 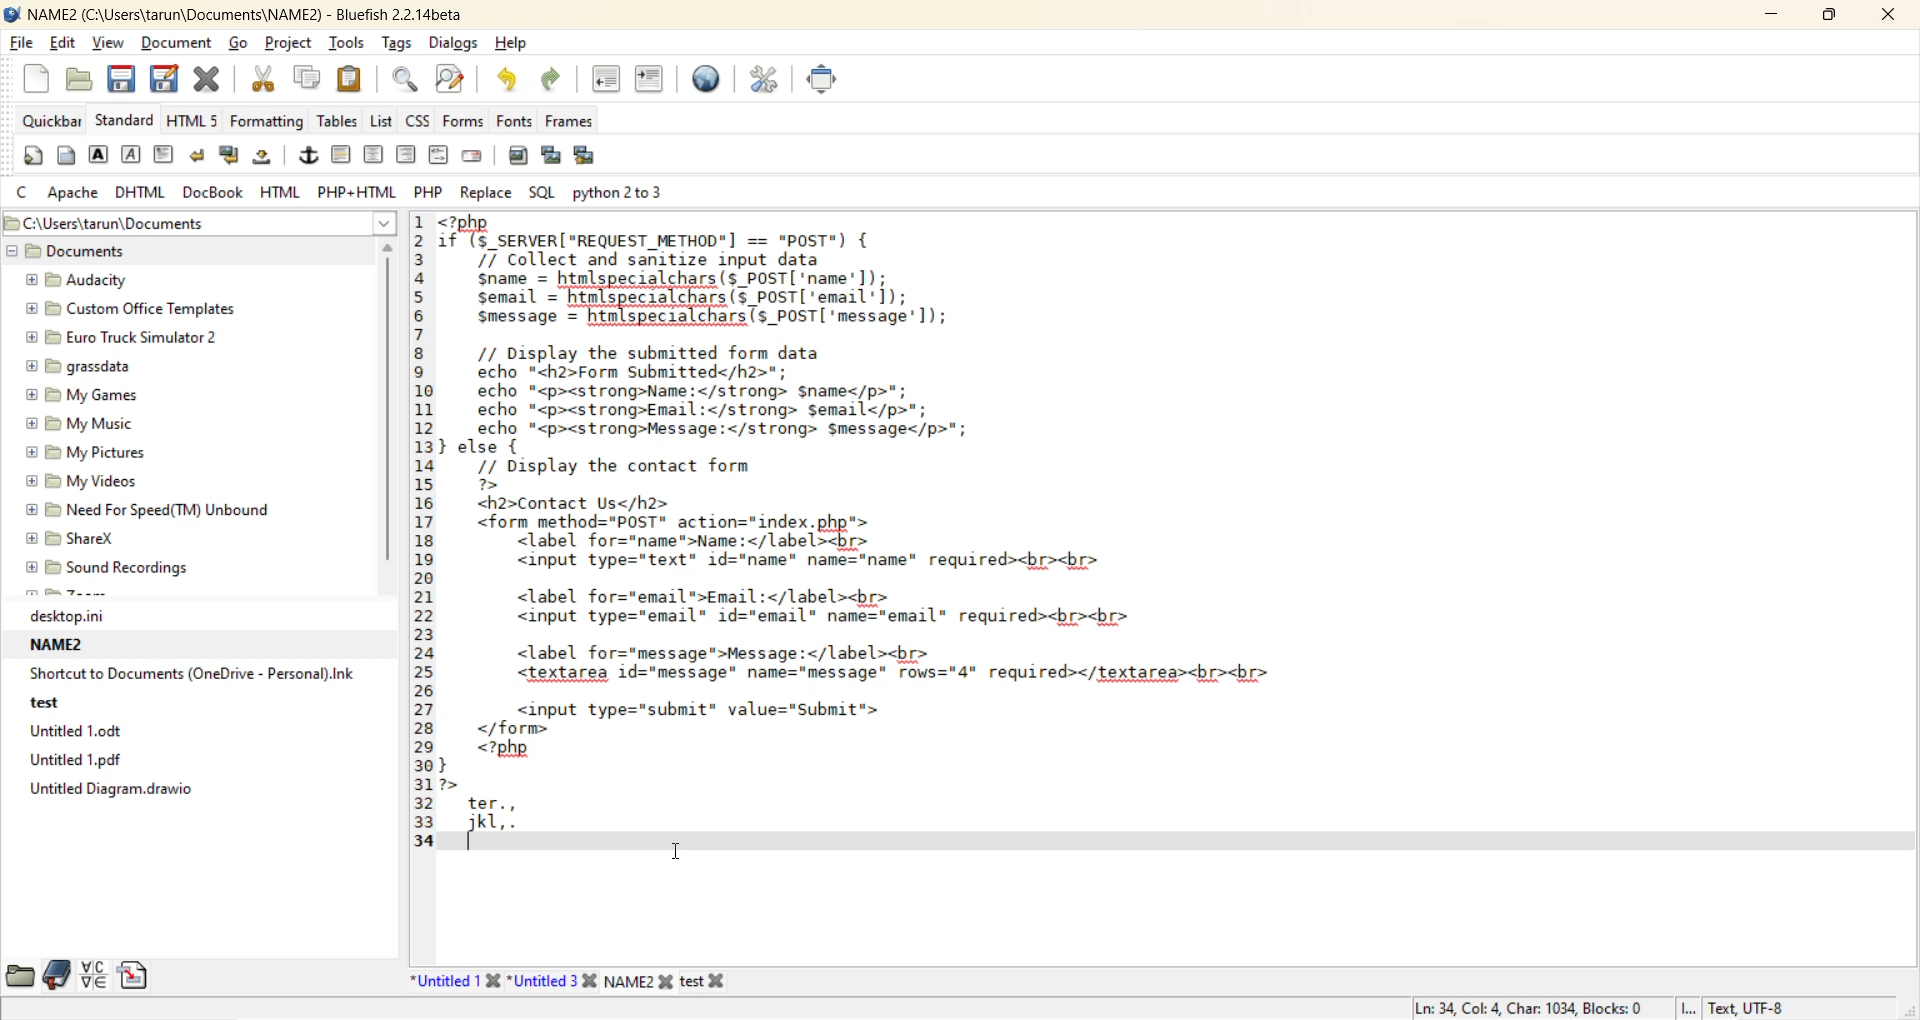 What do you see at coordinates (673, 854) in the screenshot?
I see `cursor` at bounding box center [673, 854].